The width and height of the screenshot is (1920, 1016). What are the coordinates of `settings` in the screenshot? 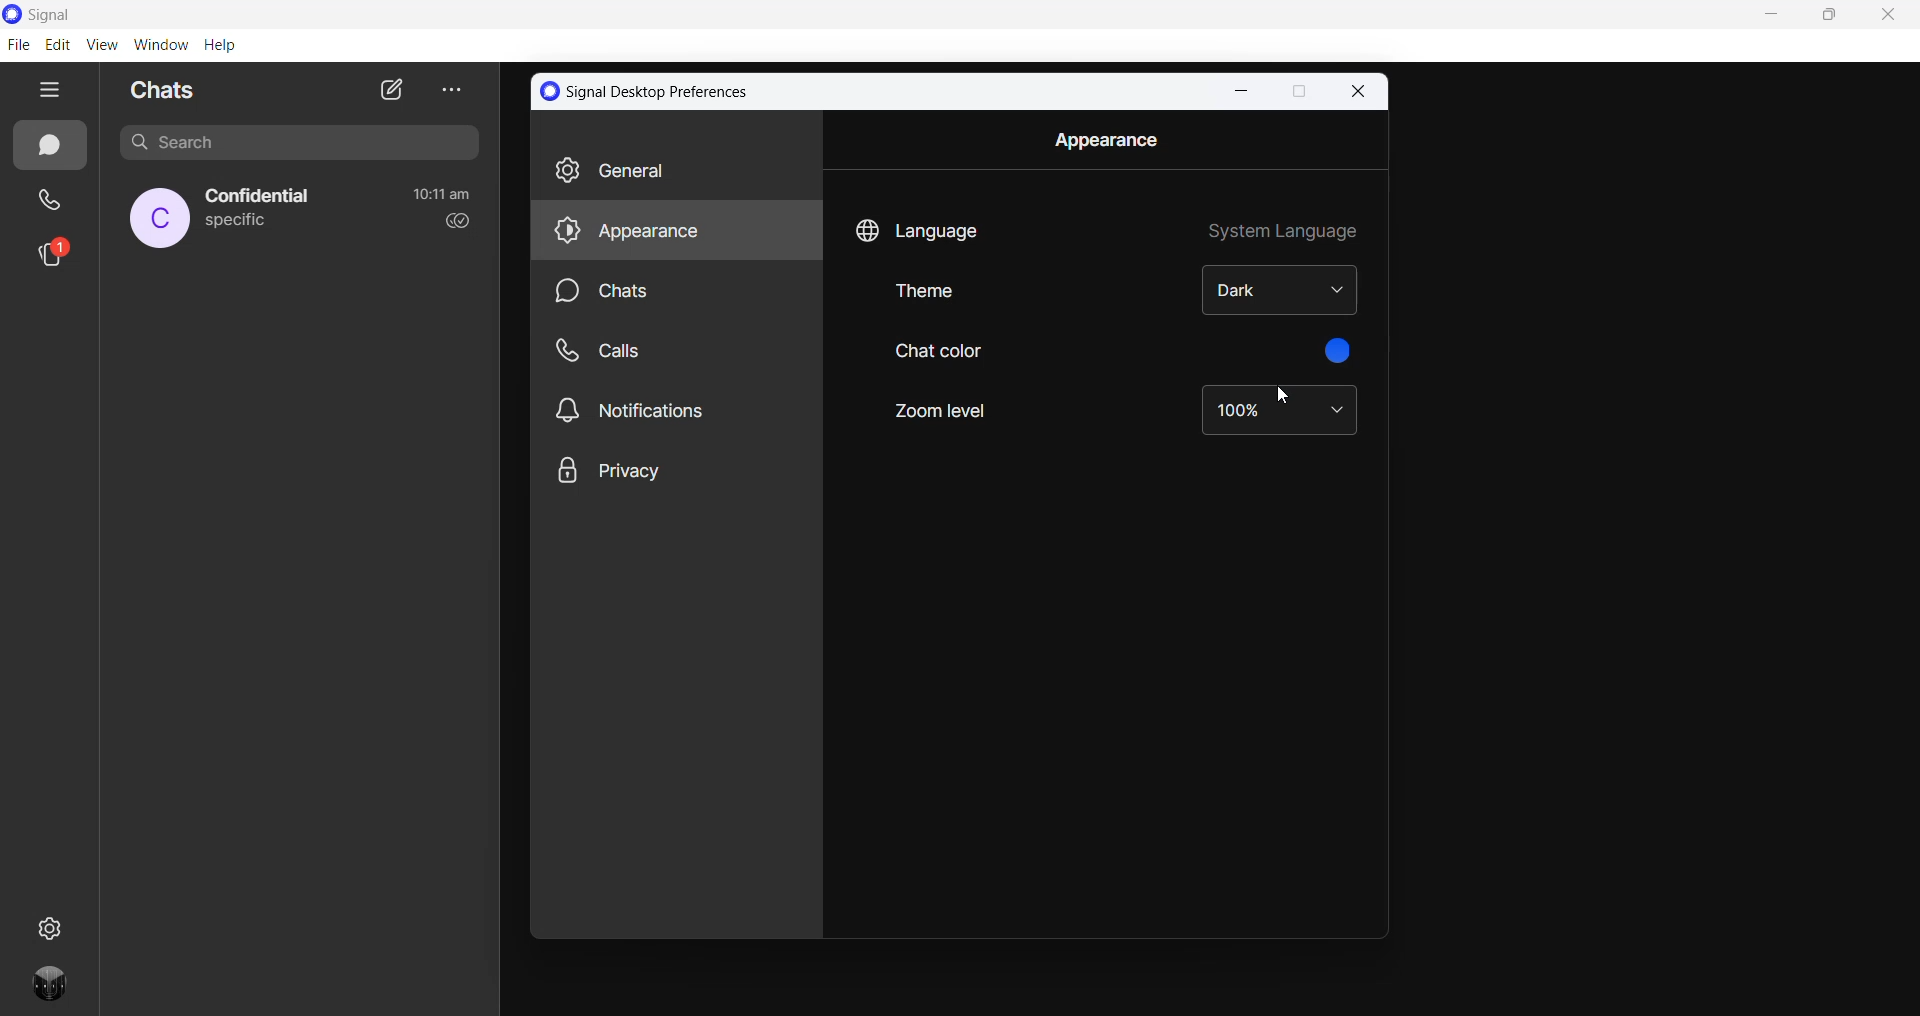 It's located at (53, 926).